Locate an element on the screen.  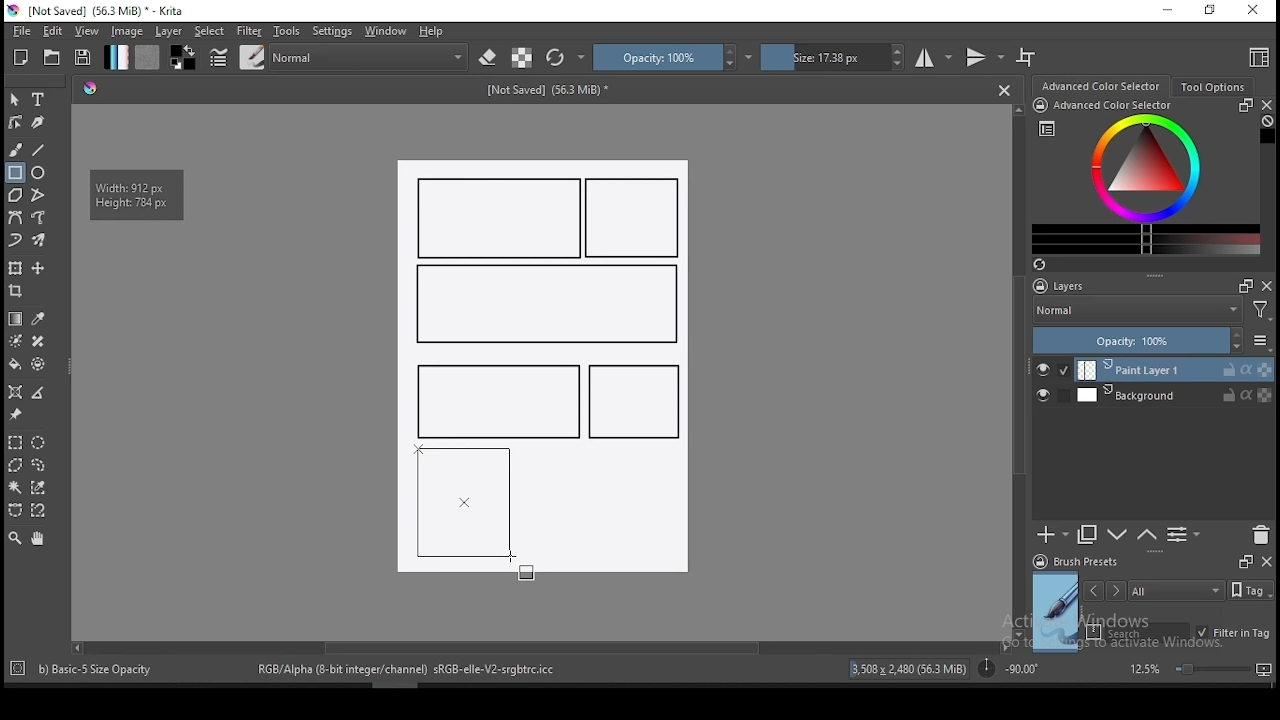
Target is located at coordinates (19, 669).